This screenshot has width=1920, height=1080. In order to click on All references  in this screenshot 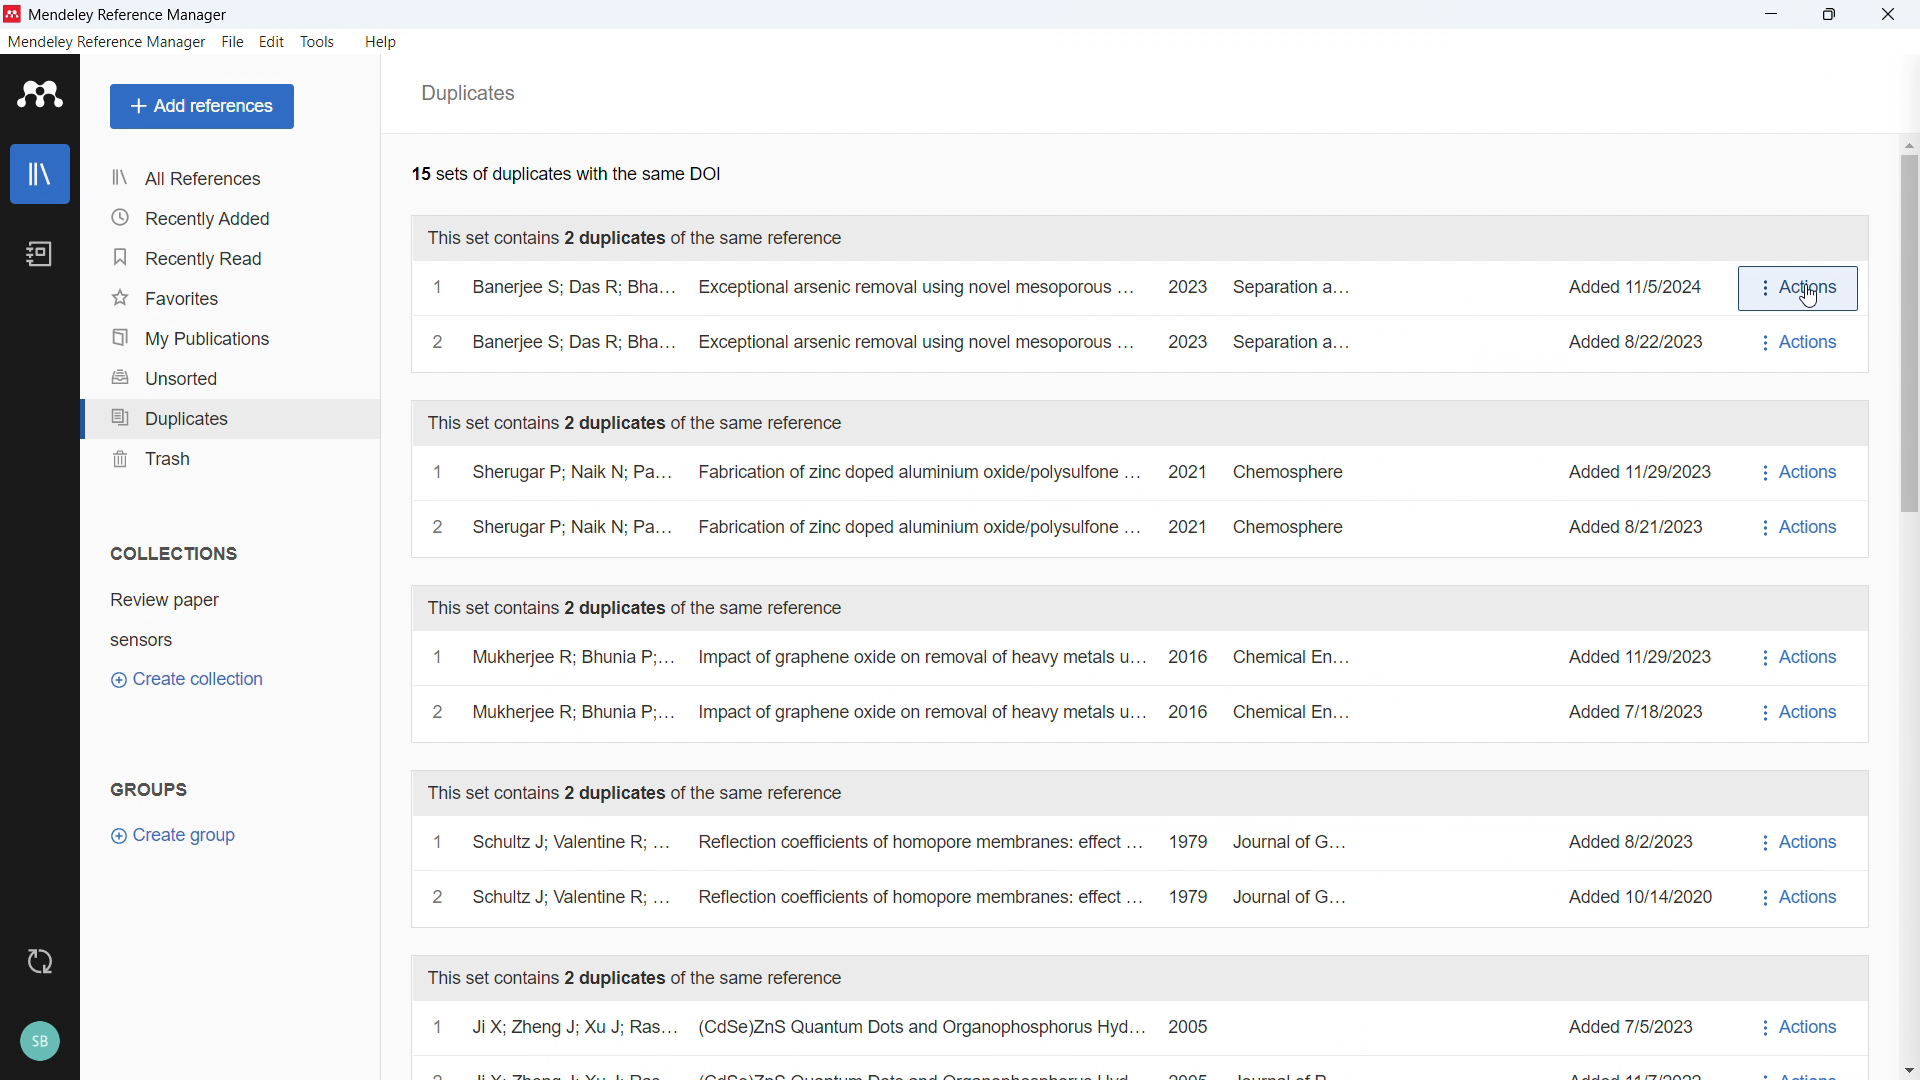, I will do `click(229, 180)`.